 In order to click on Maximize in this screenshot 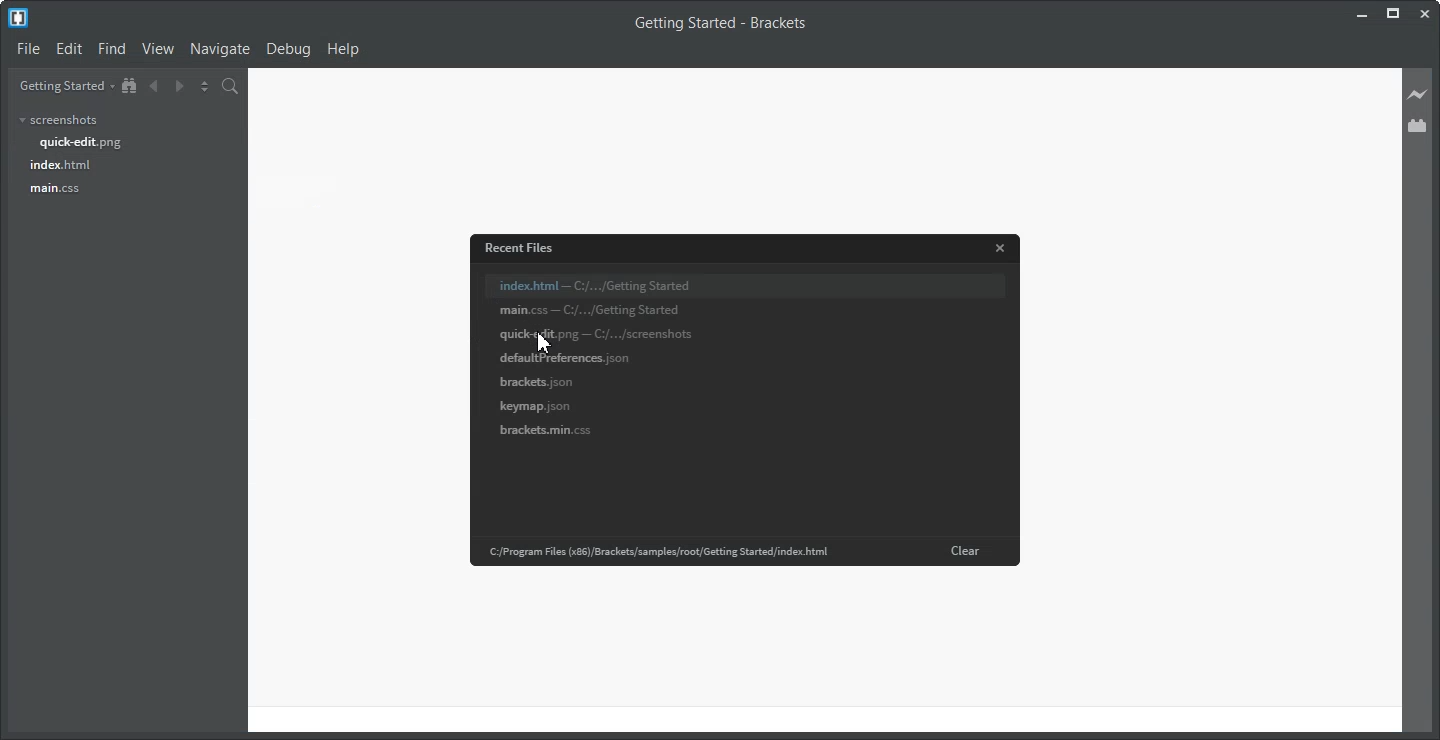, I will do `click(1394, 15)`.